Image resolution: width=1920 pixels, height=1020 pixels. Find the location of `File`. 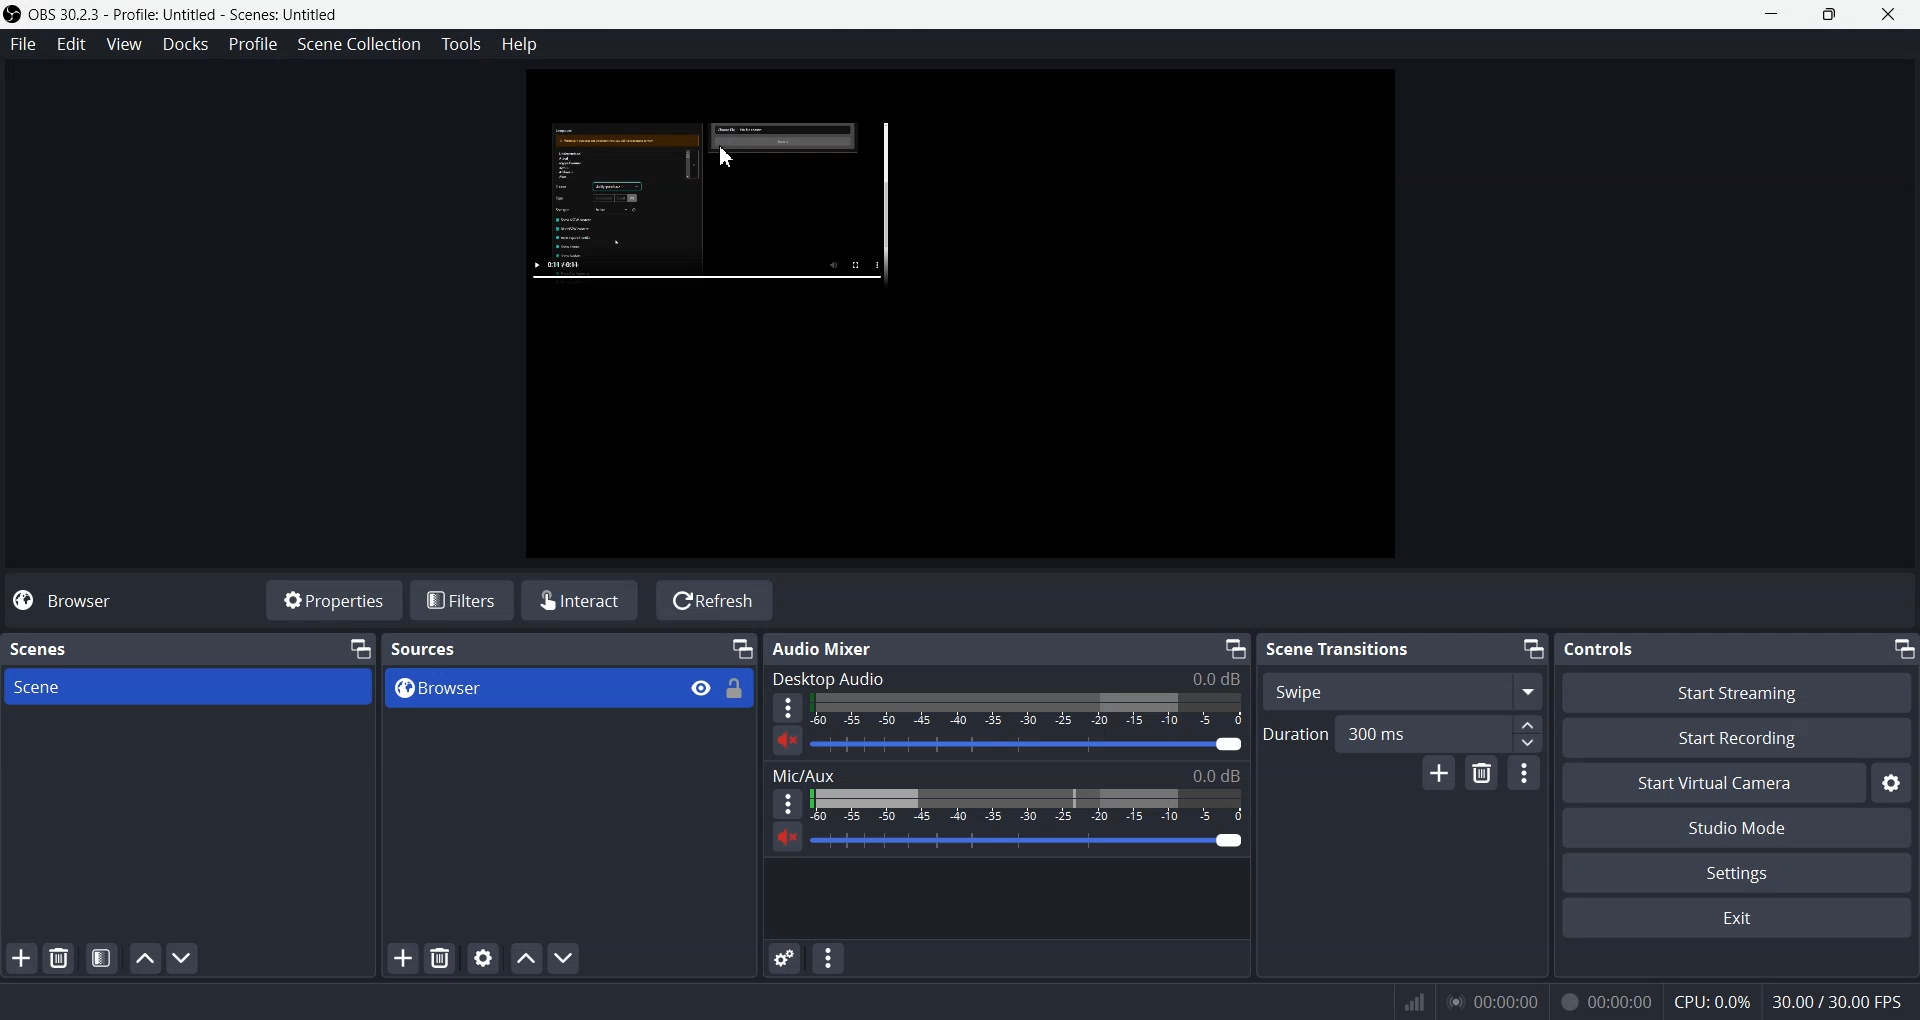

File is located at coordinates (22, 43).